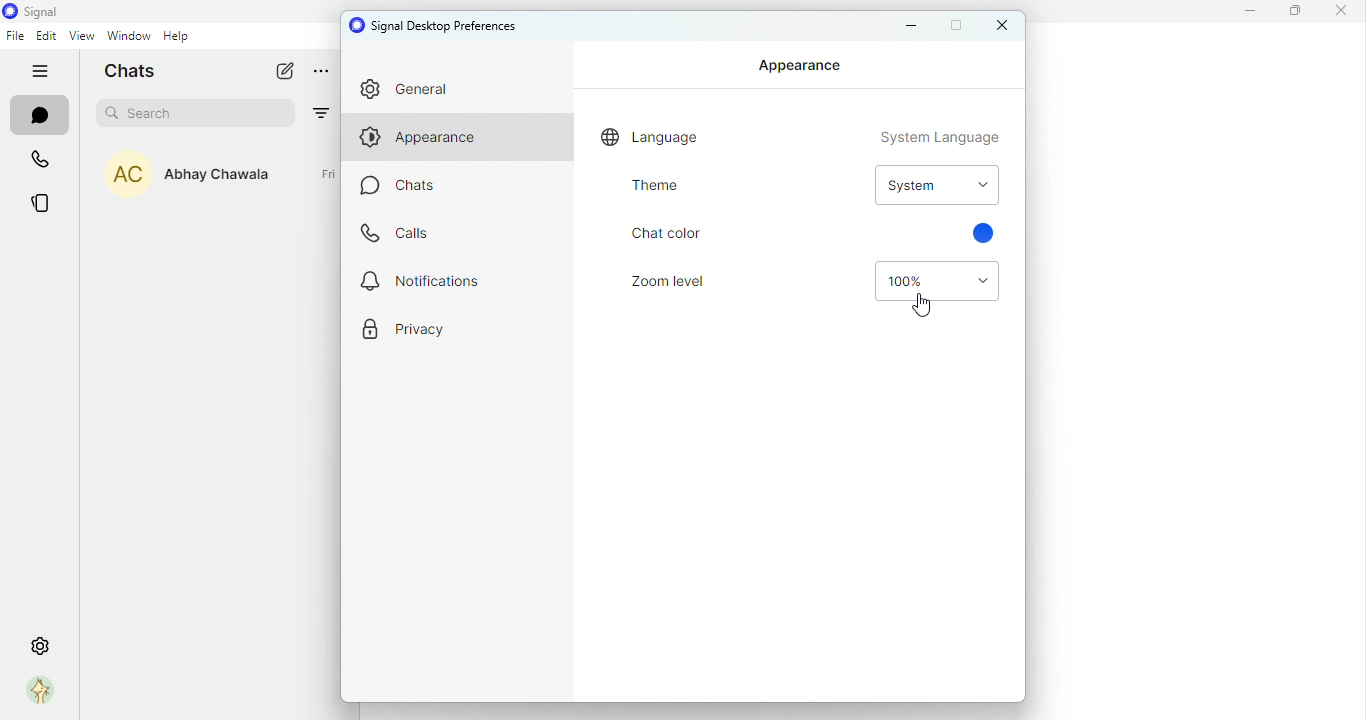 This screenshot has height=720, width=1366. I want to click on profile, so click(36, 692).